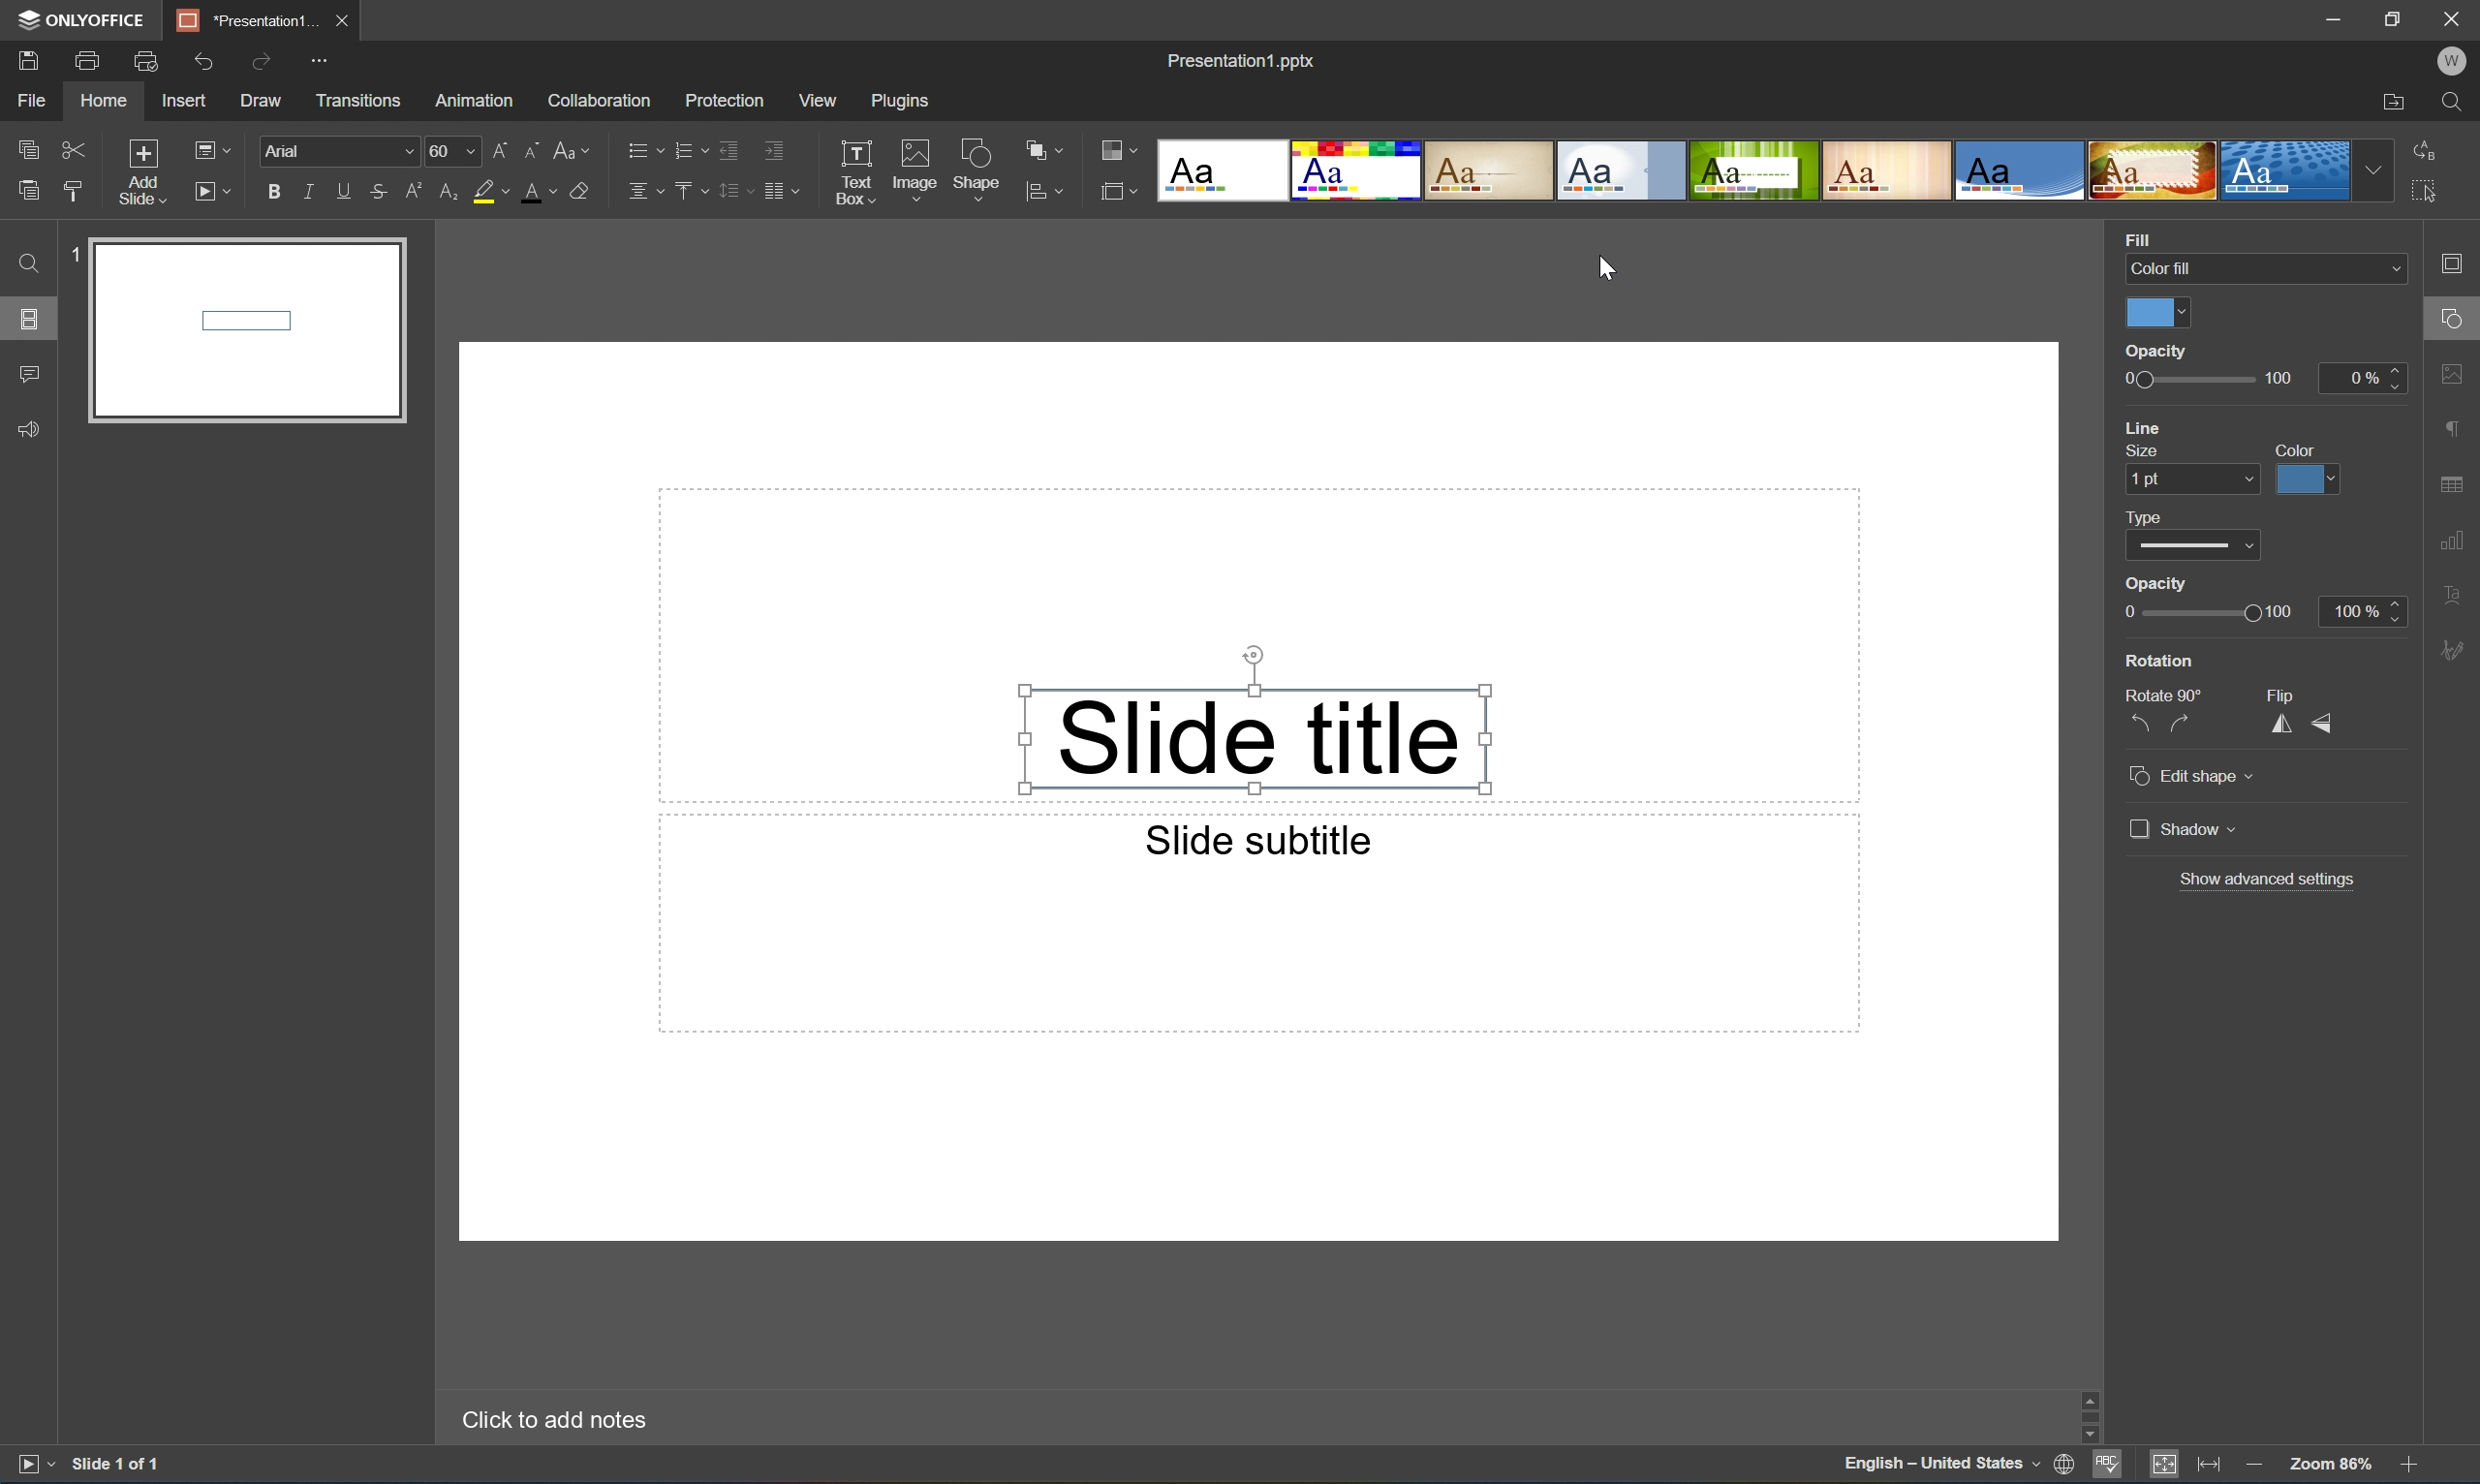 The image size is (2480, 1484). I want to click on Edit shape, so click(2195, 778).